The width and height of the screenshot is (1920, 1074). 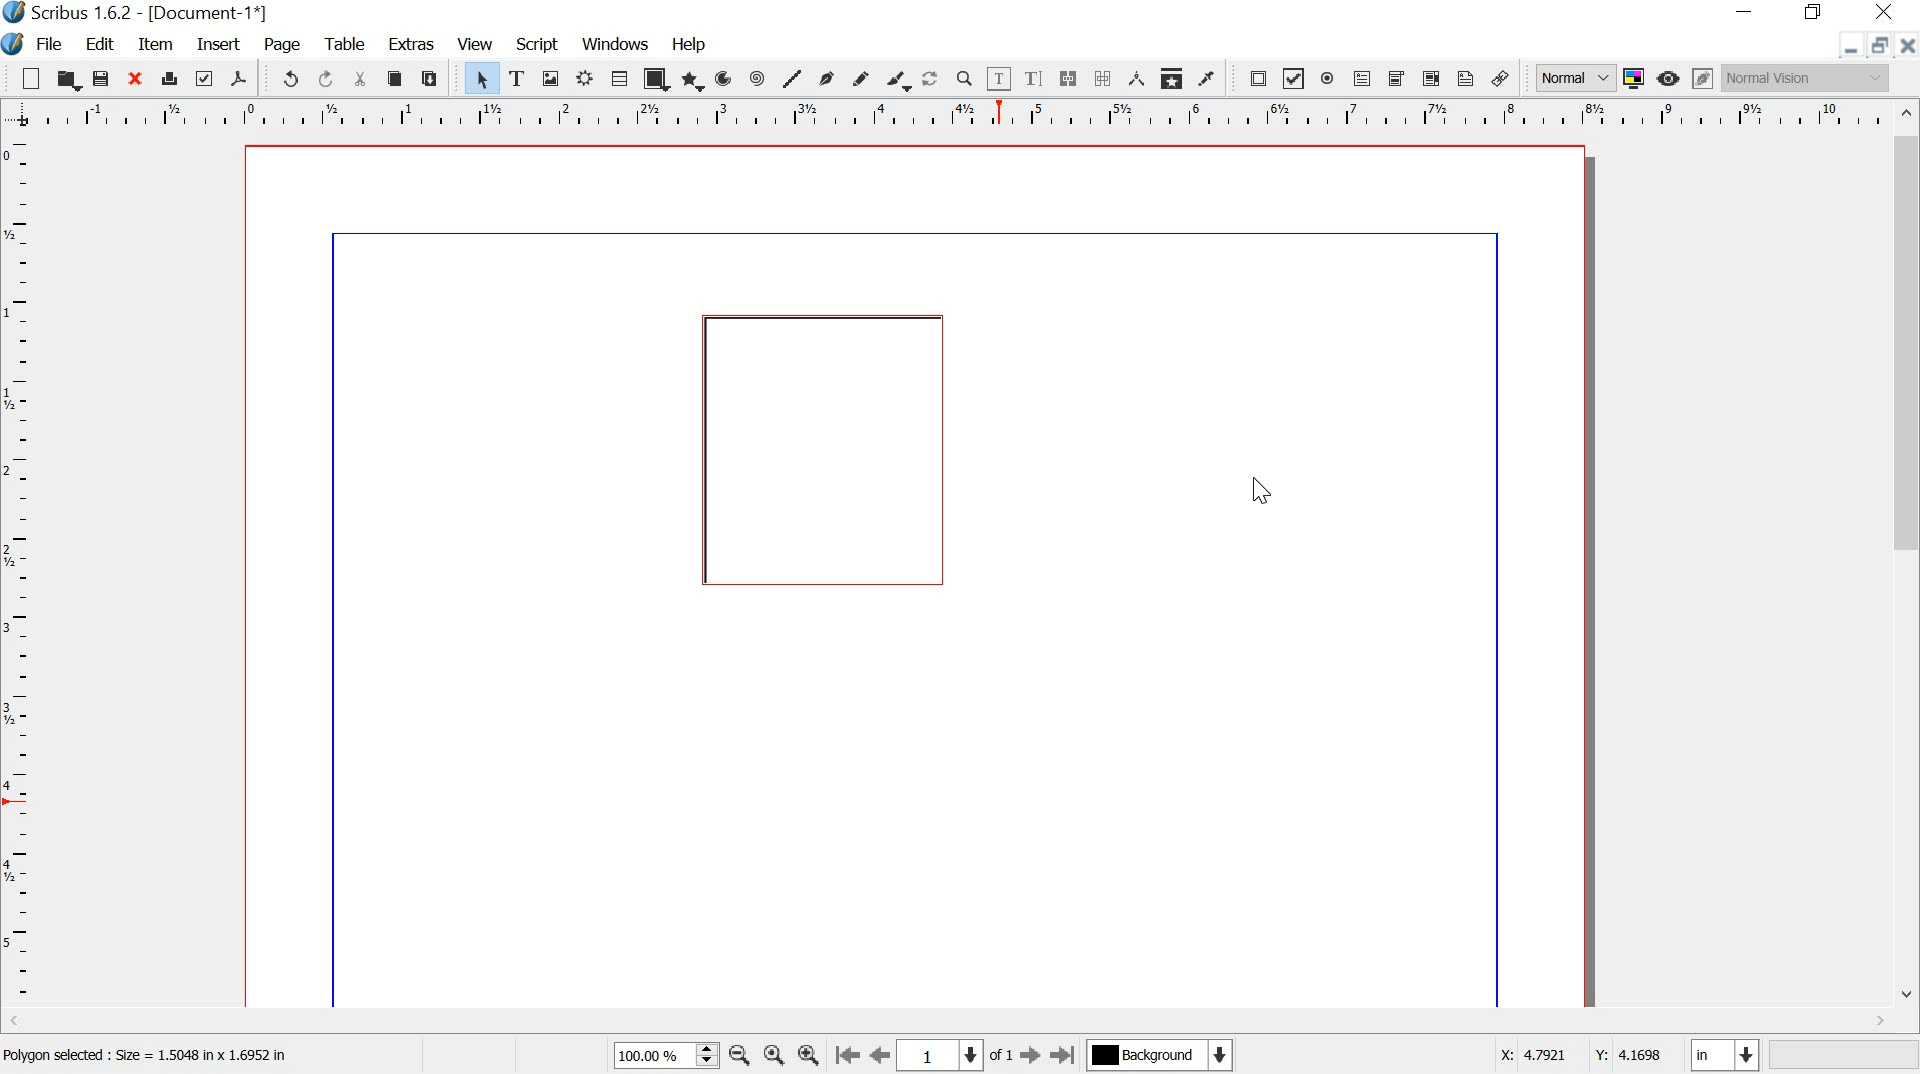 What do you see at coordinates (831, 78) in the screenshot?
I see `bezier curve` at bounding box center [831, 78].